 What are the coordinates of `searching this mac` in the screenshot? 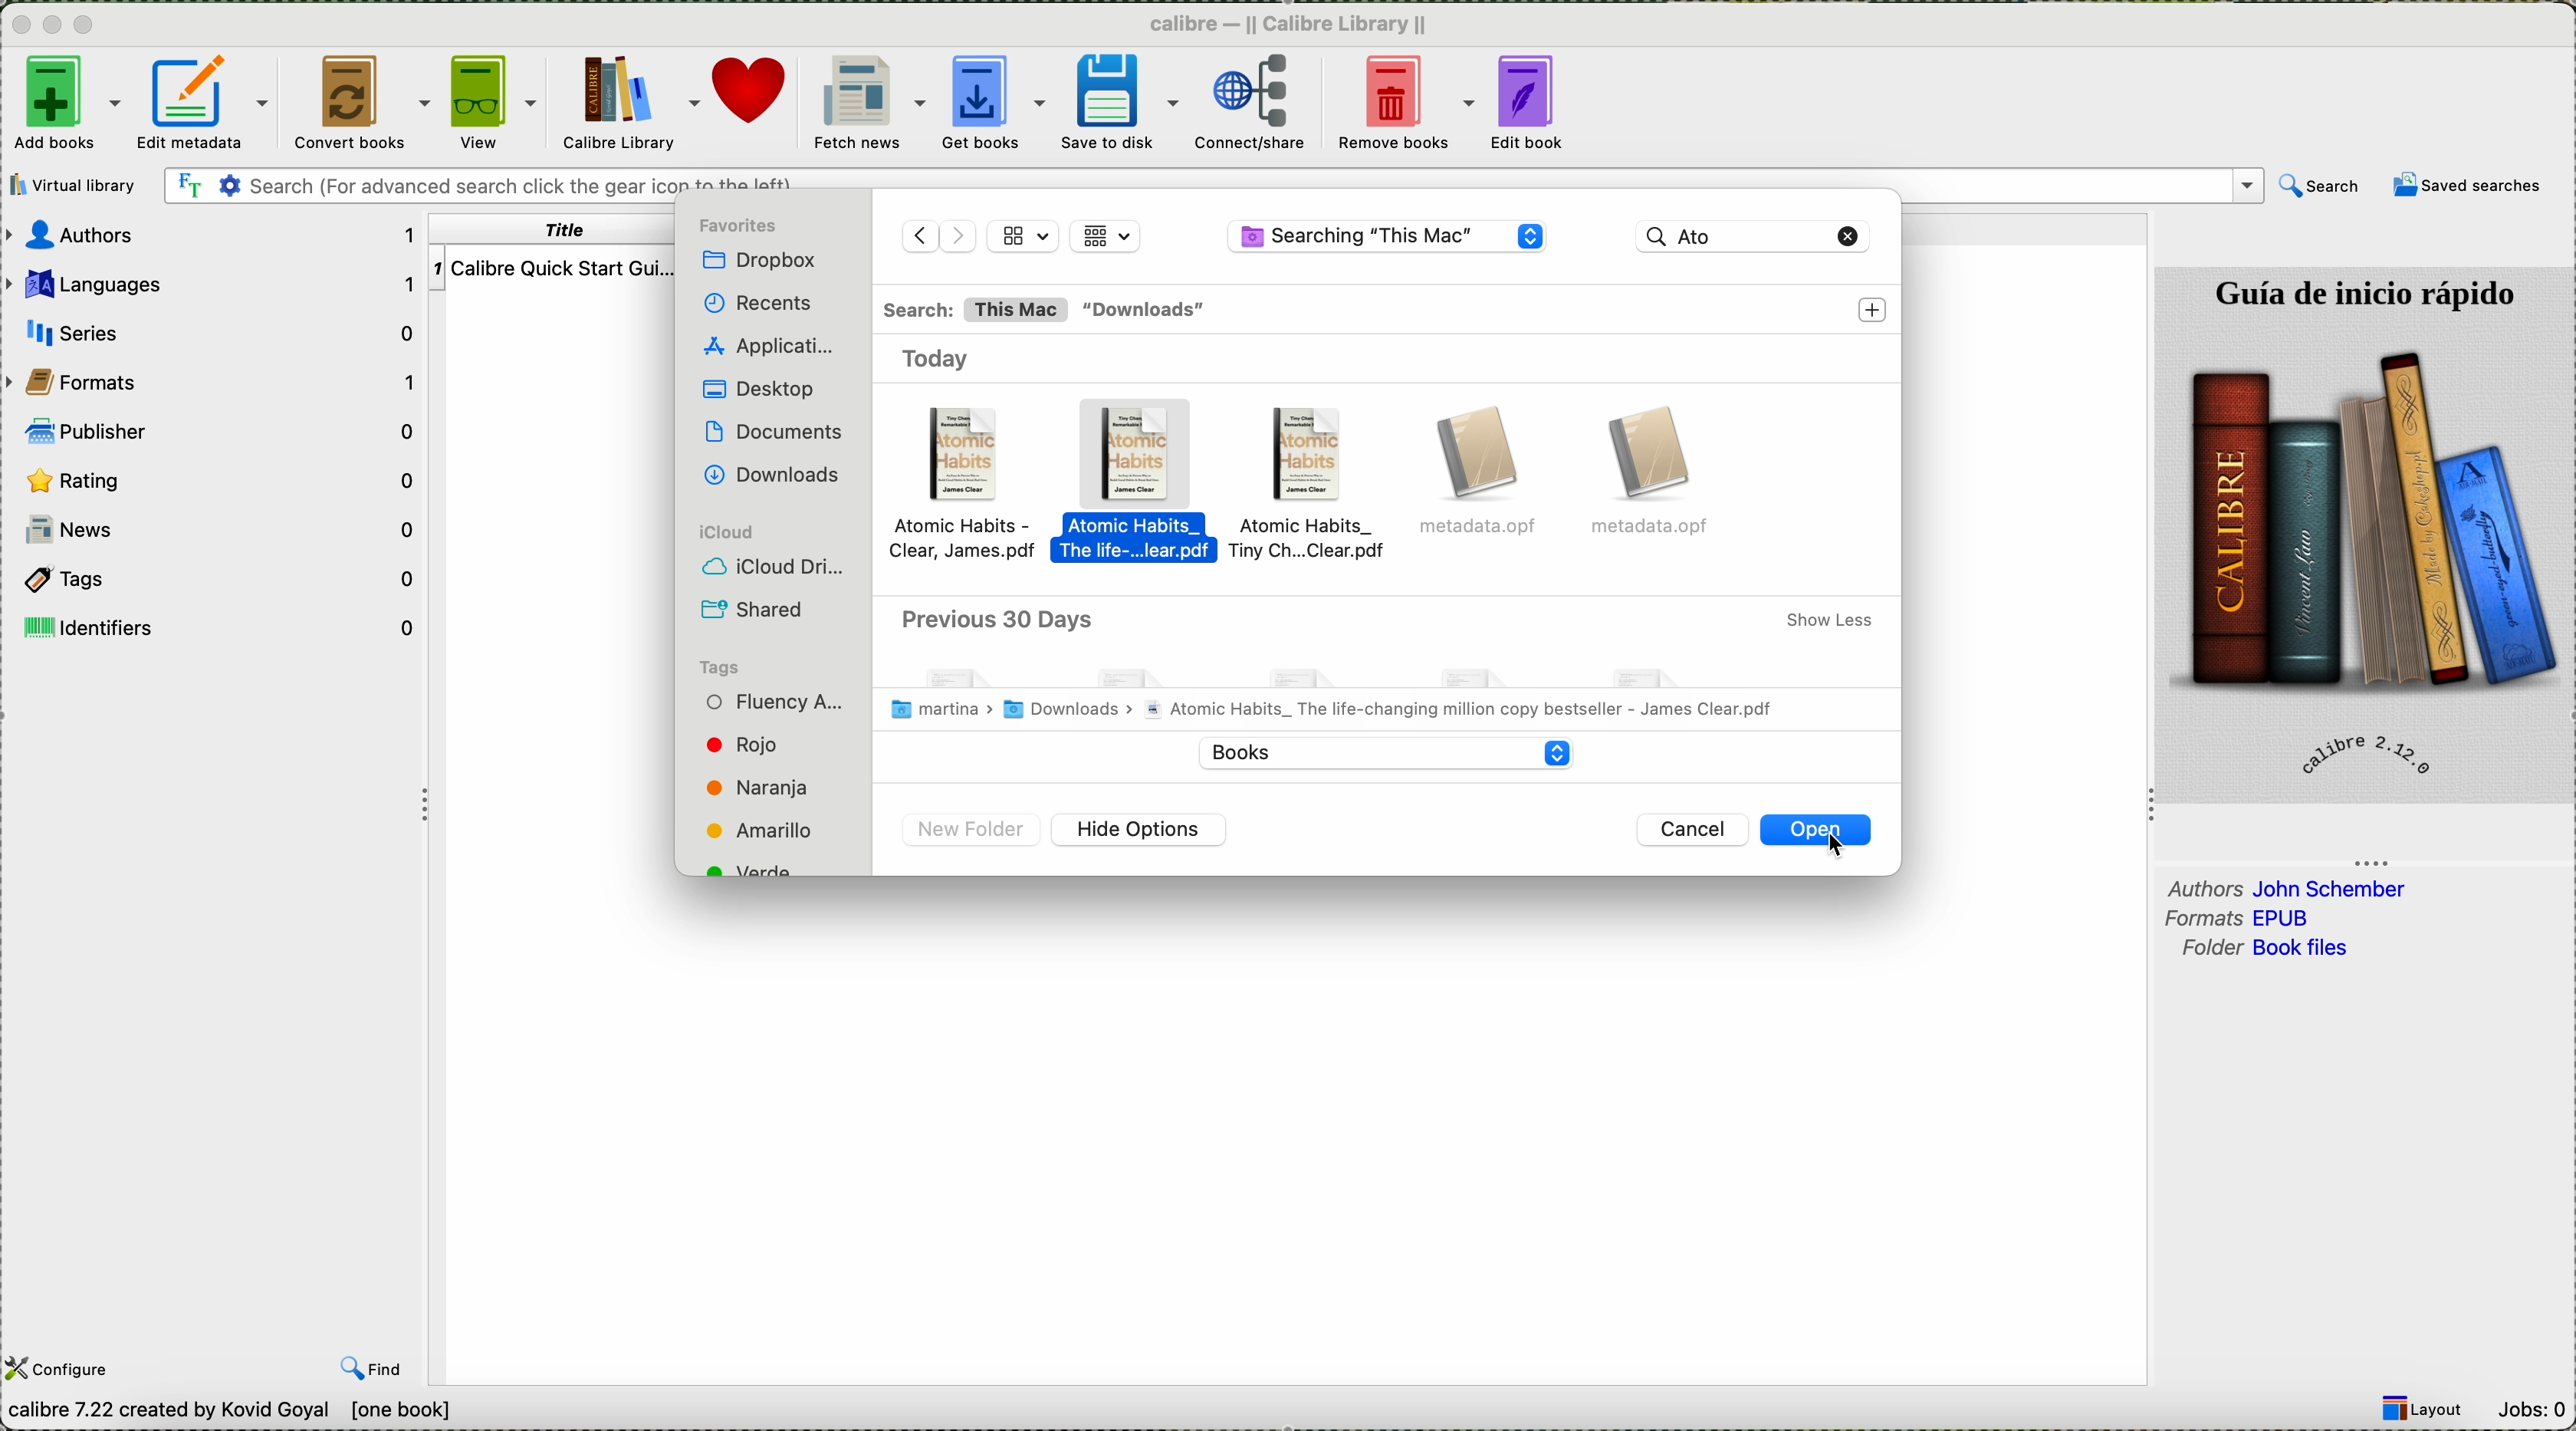 It's located at (1388, 239).